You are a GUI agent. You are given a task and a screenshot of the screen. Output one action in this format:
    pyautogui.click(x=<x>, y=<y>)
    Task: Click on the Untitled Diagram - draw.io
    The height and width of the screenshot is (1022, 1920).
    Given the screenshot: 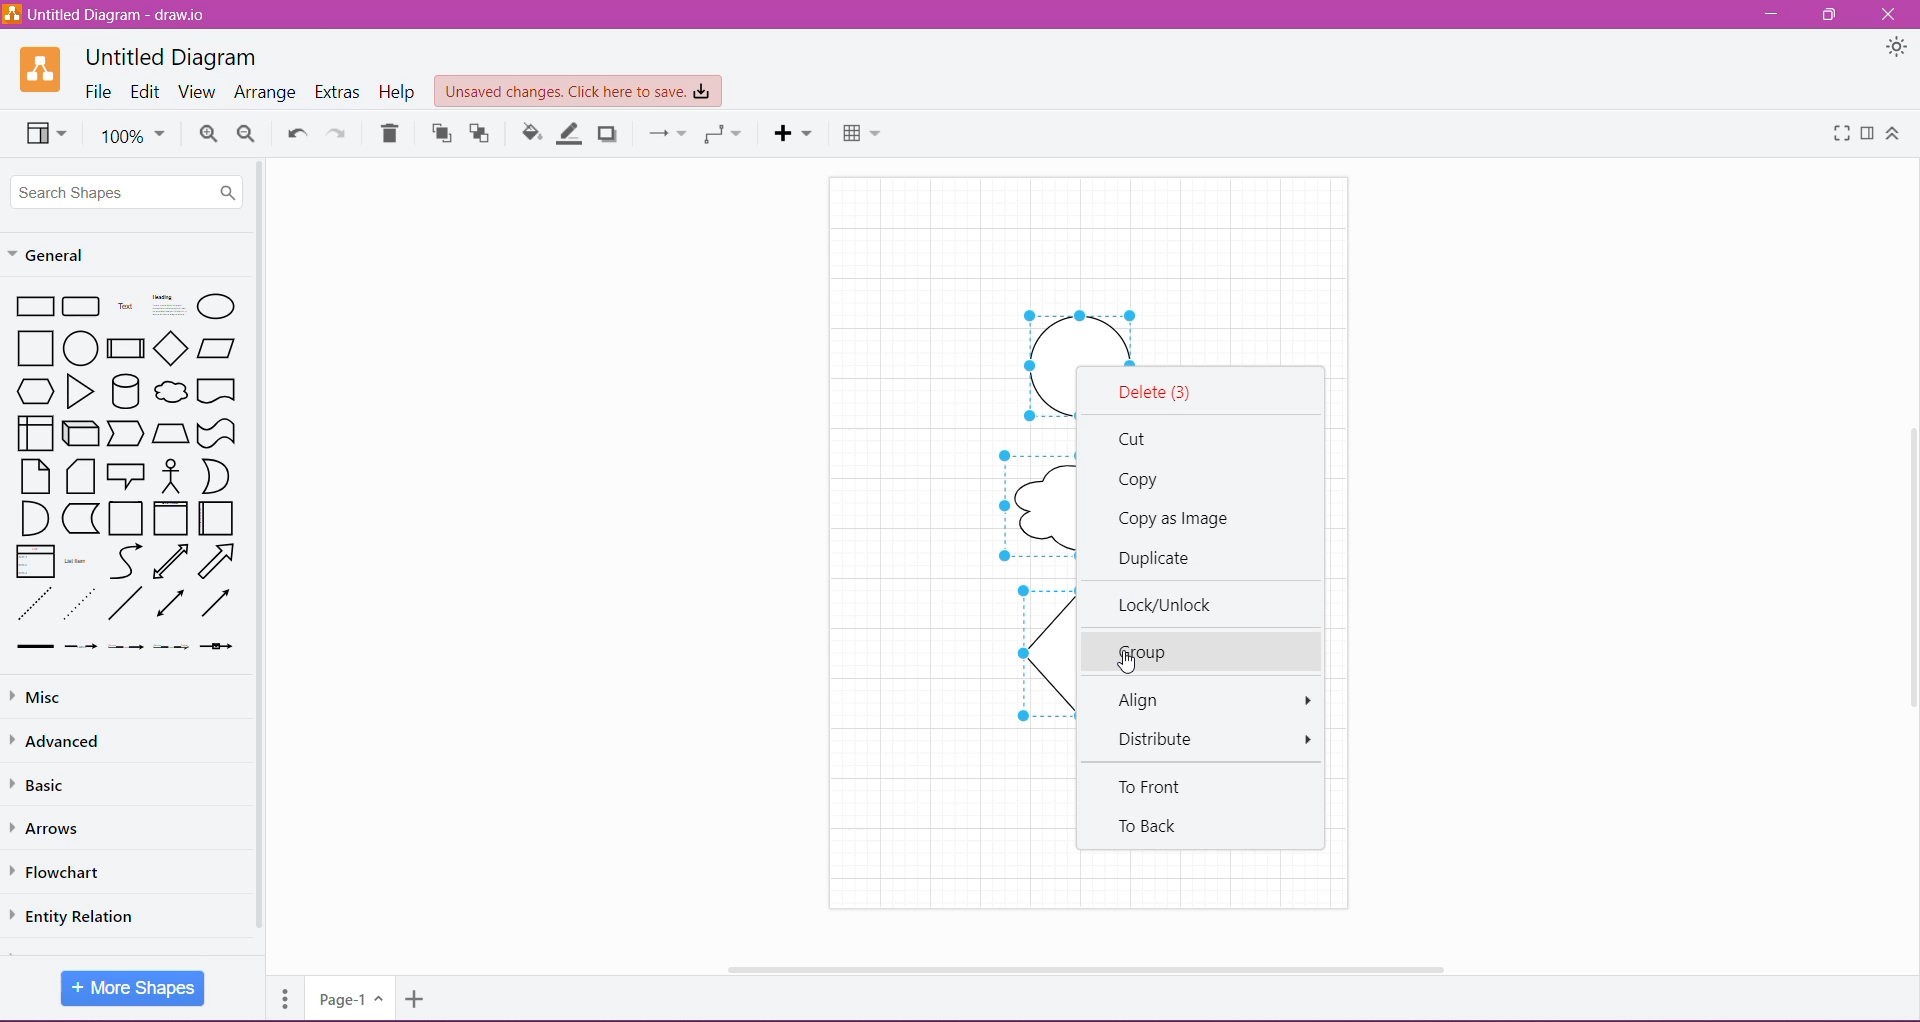 What is the action you would take?
    pyautogui.click(x=112, y=14)
    